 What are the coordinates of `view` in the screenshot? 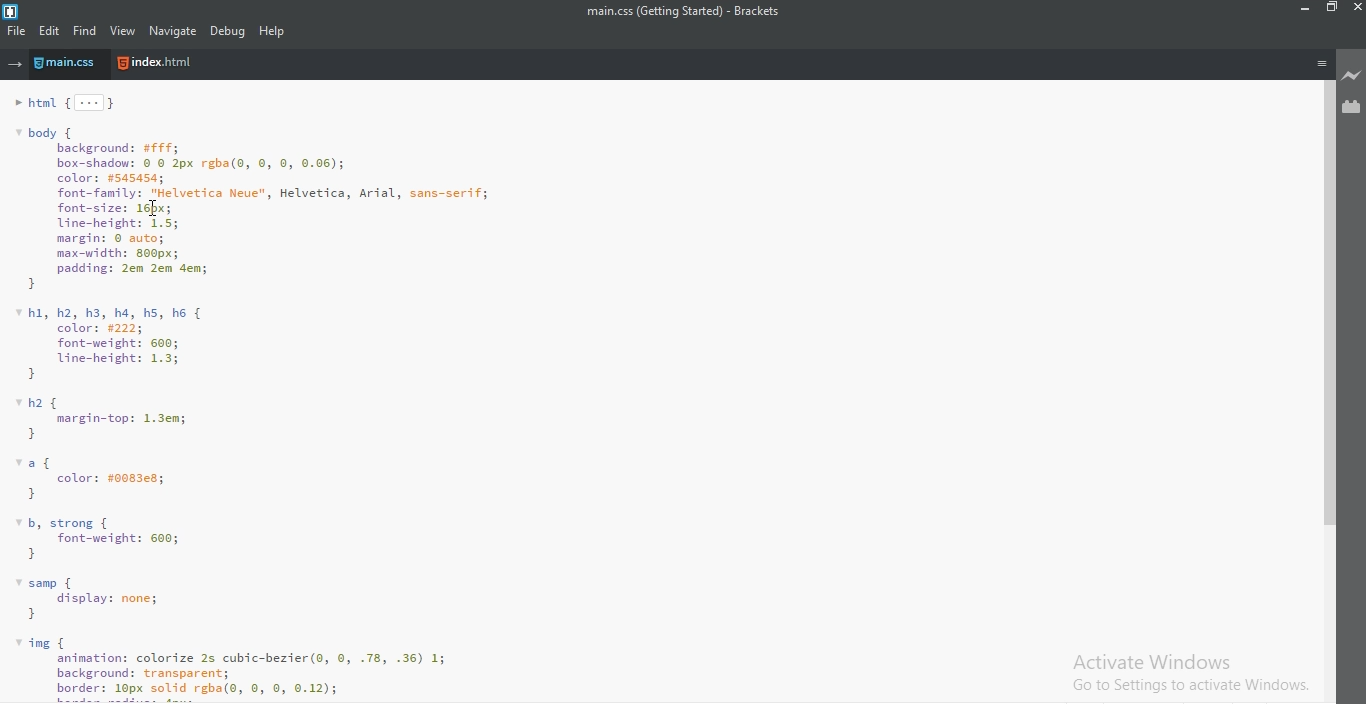 It's located at (124, 32).